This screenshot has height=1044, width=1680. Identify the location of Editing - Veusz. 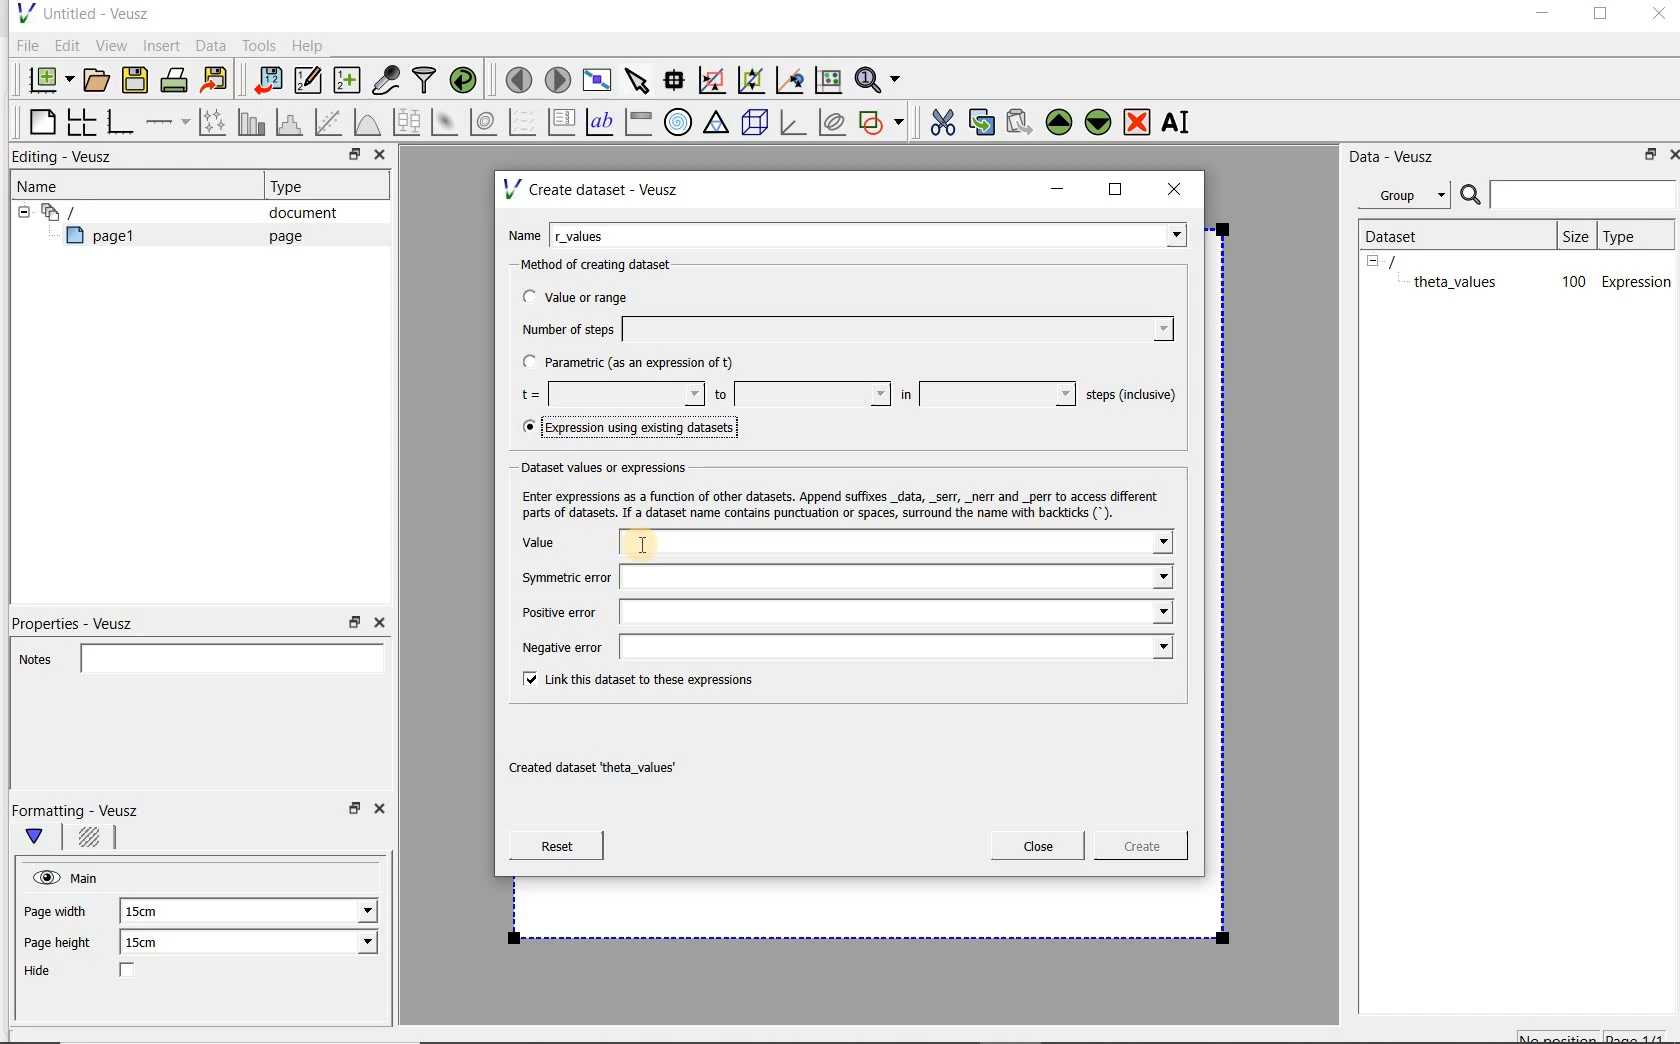
(67, 158).